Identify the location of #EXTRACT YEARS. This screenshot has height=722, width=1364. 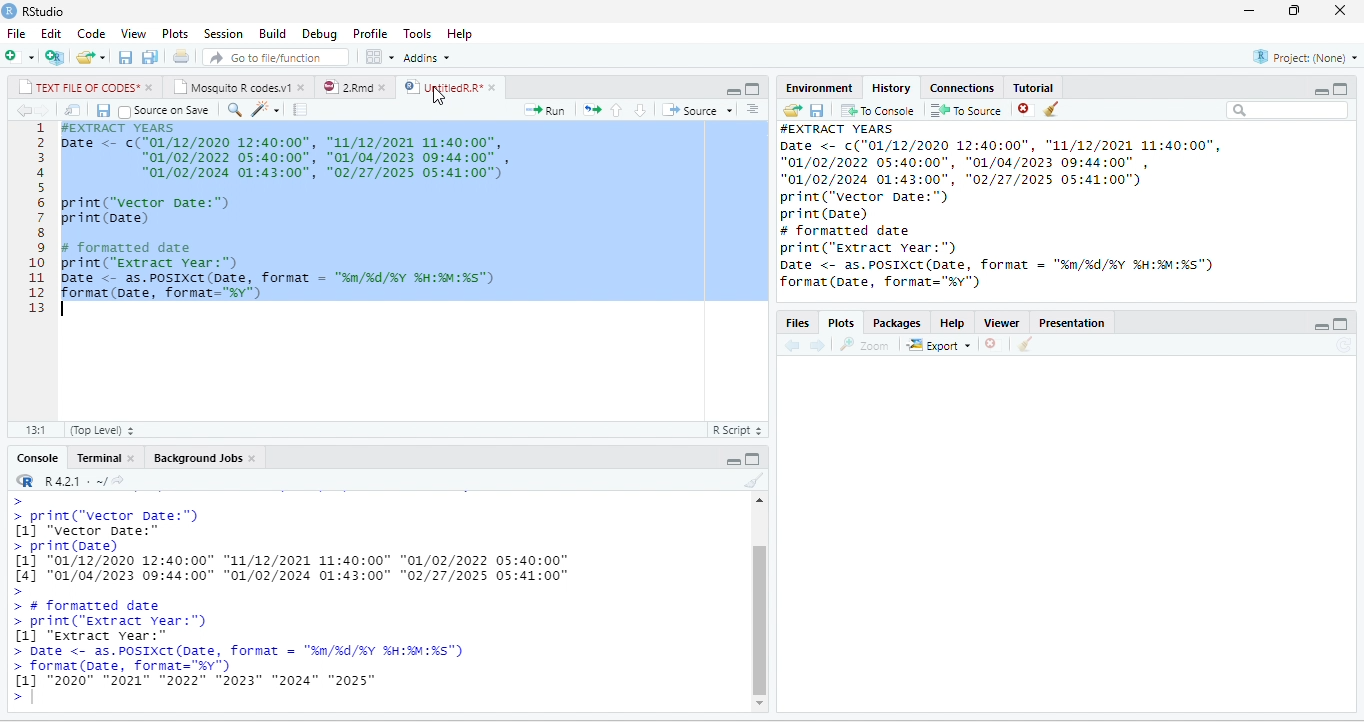
(843, 128).